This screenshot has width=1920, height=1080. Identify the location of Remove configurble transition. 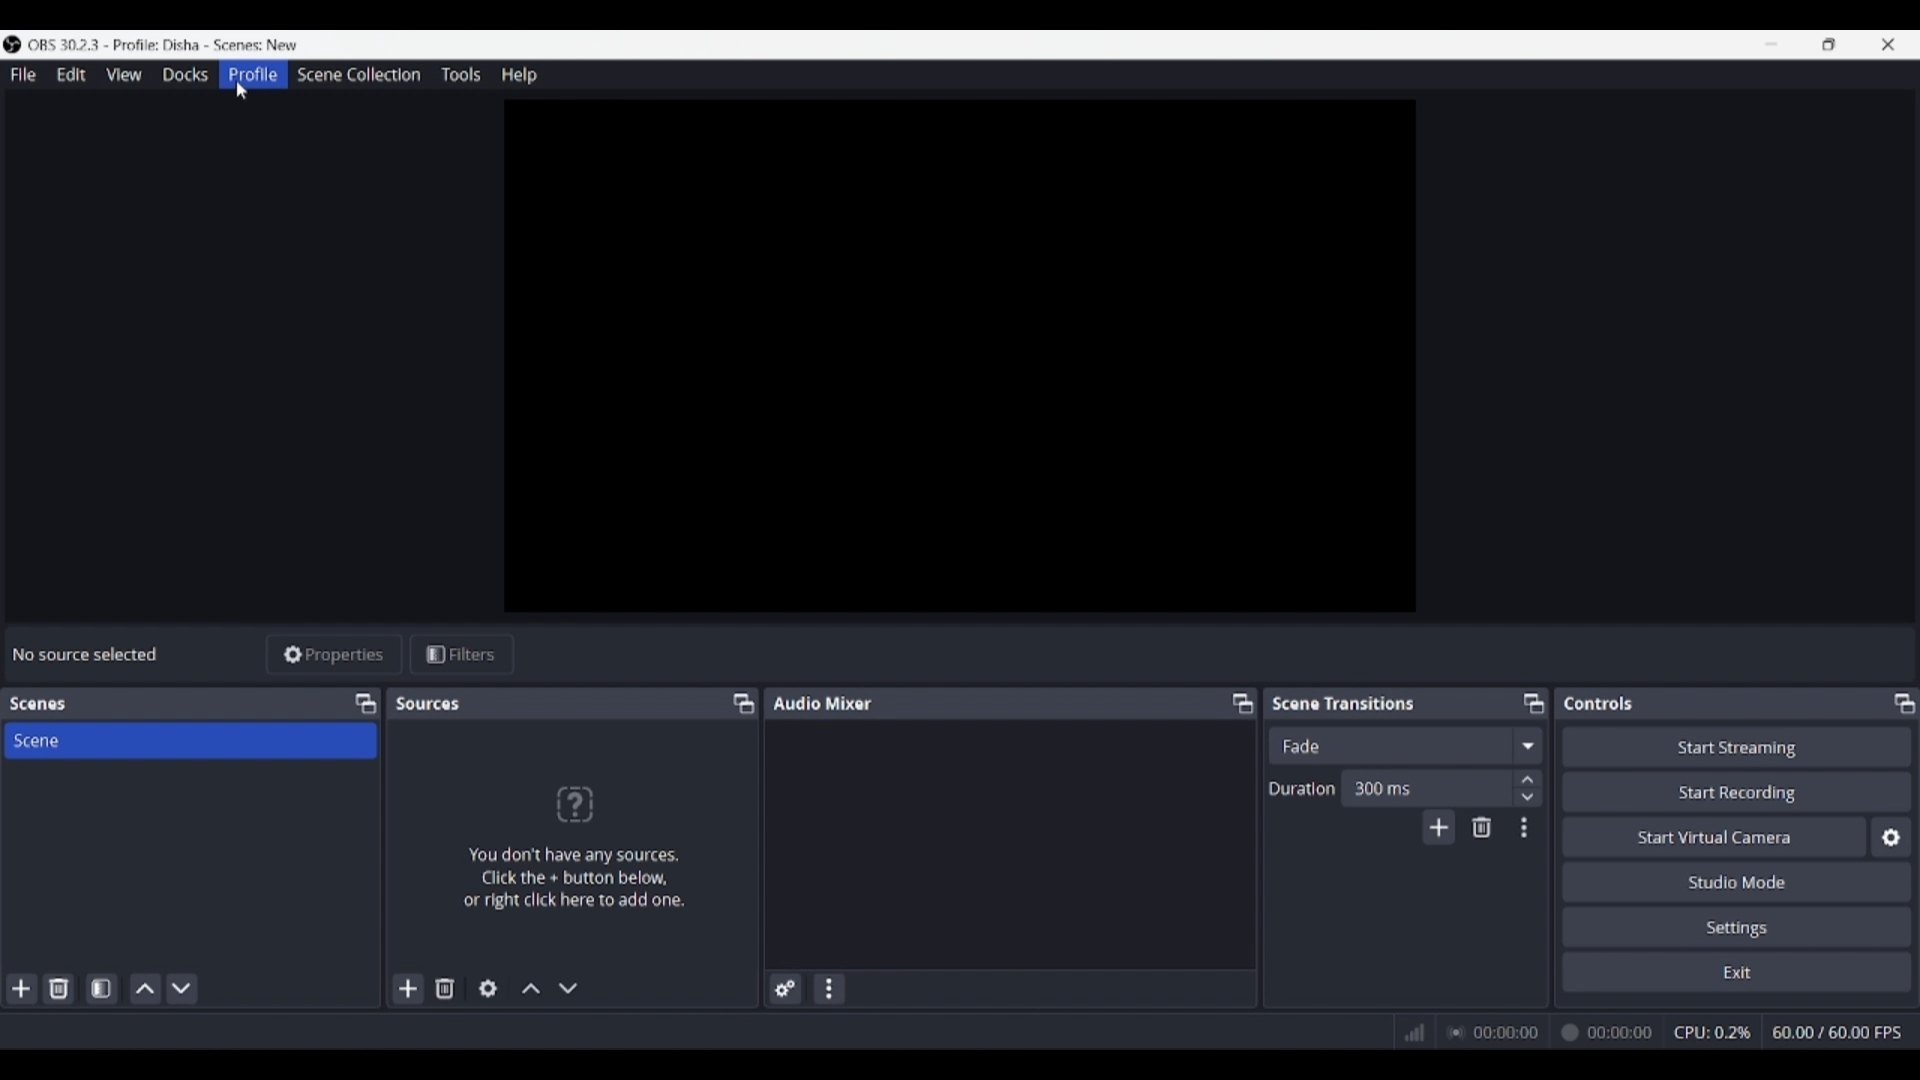
(1482, 827).